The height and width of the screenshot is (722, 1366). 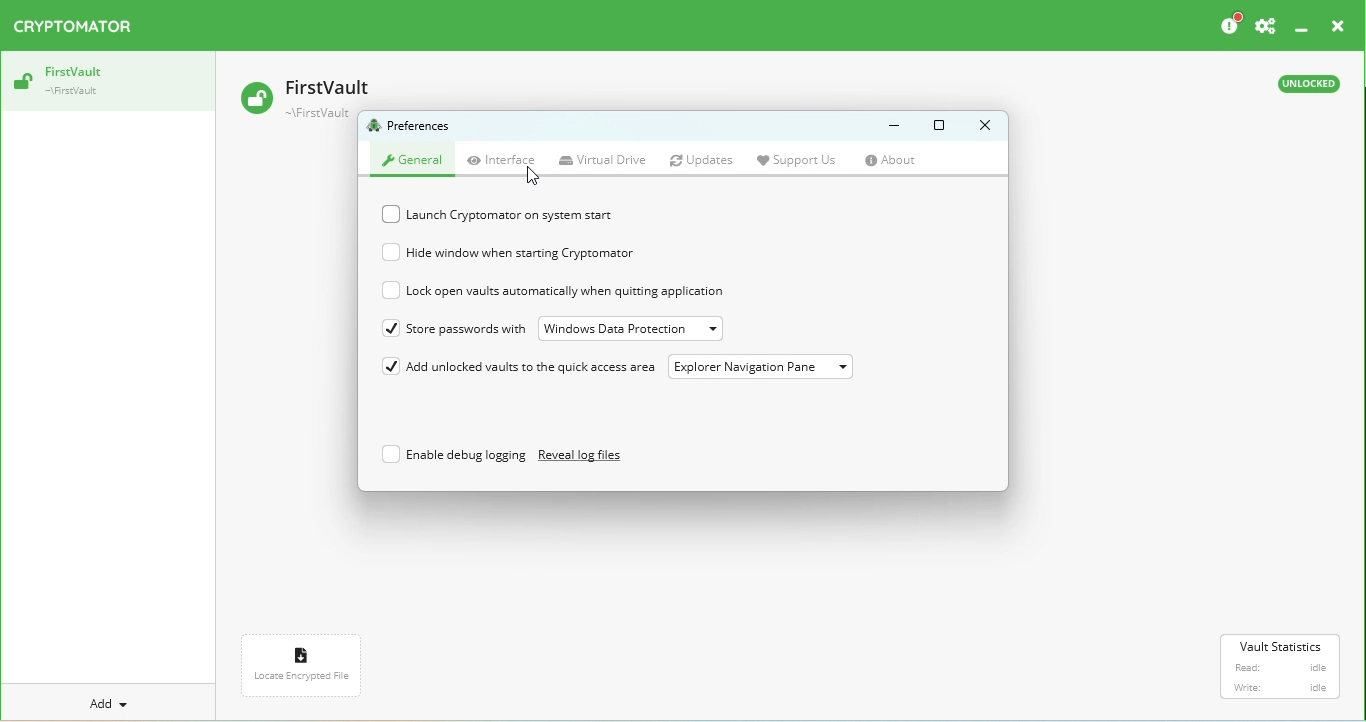 What do you see at coordinates (939, 126) in the screenshot?
I see `Maximize` at bounding box center [939, 126].